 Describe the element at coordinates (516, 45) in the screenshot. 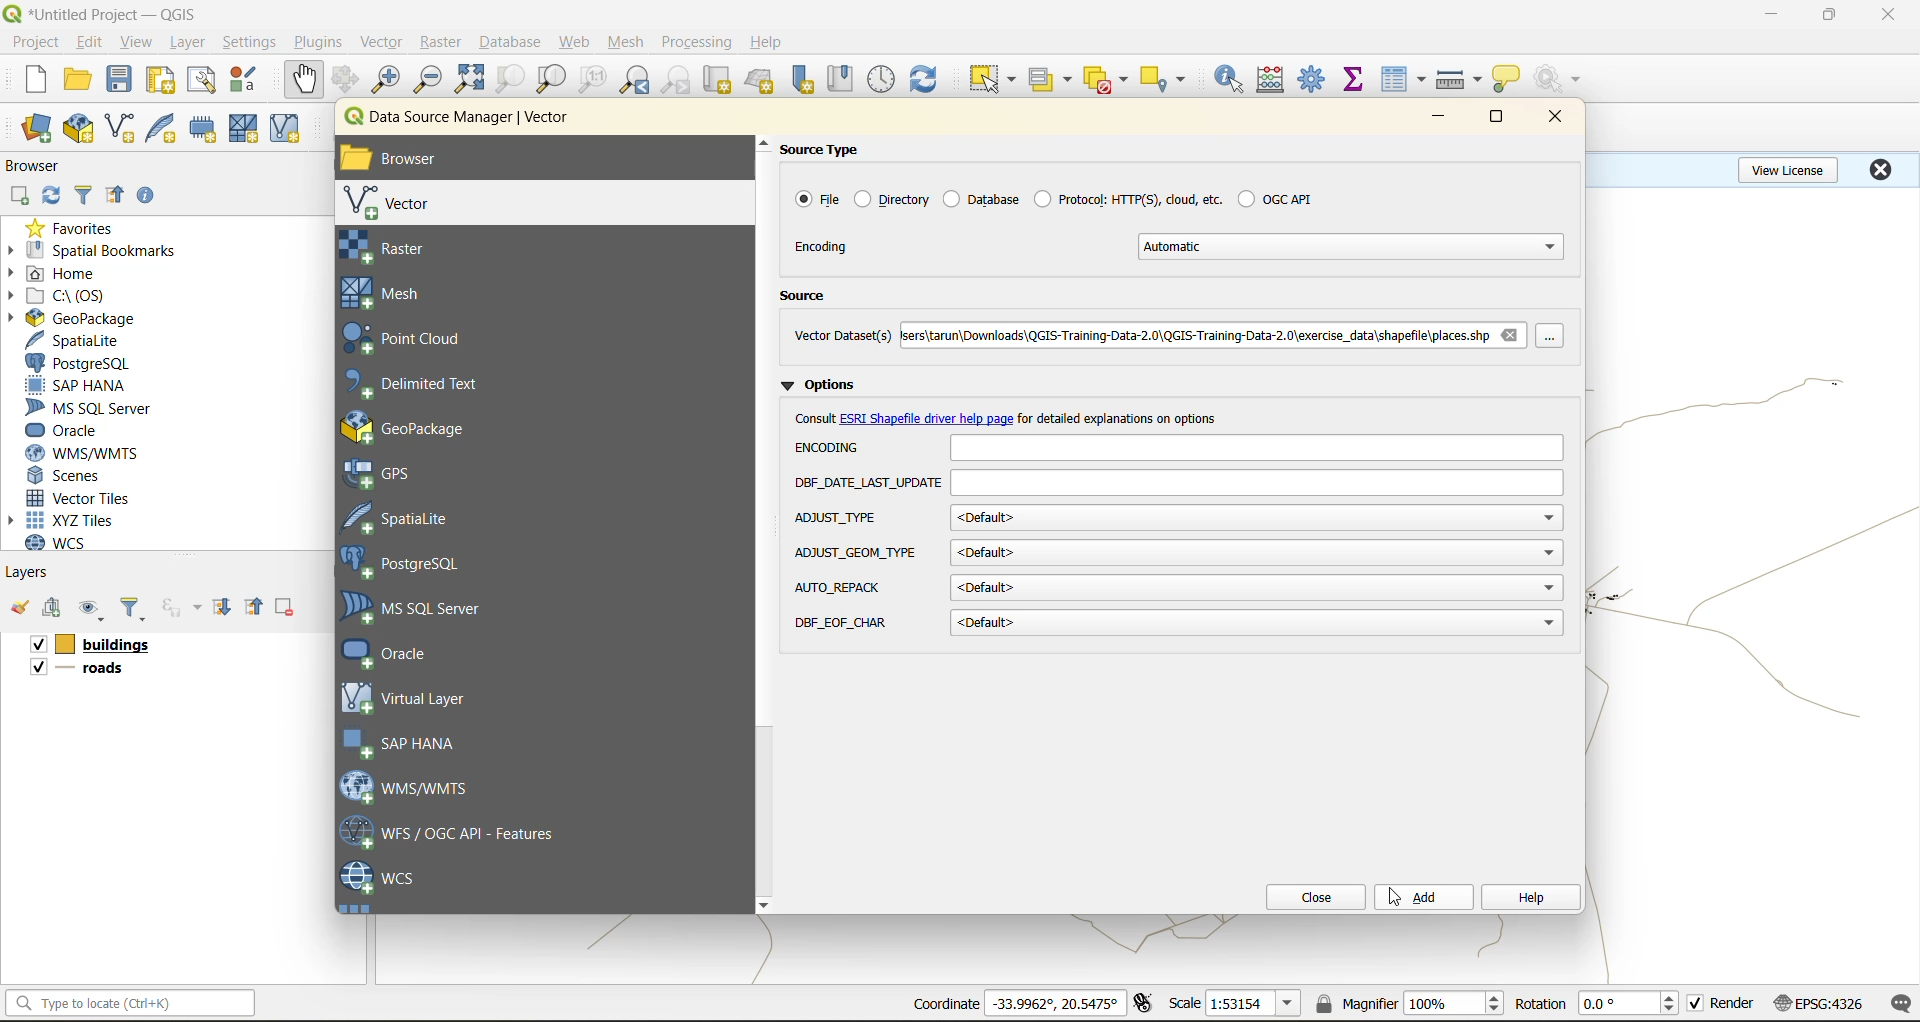

I see `database` at that location.